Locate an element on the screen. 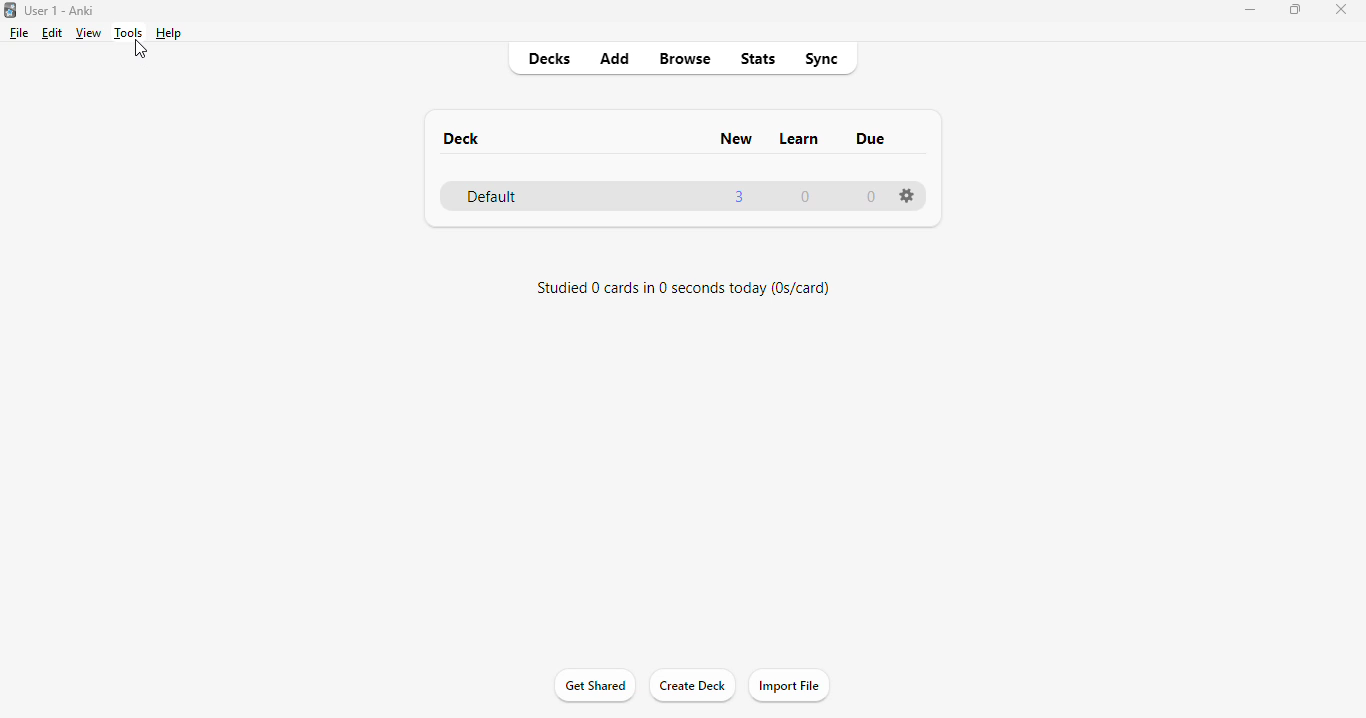  studied 0 cards in 0 seconds today (0s/card) is located at coordinates (683, 288).